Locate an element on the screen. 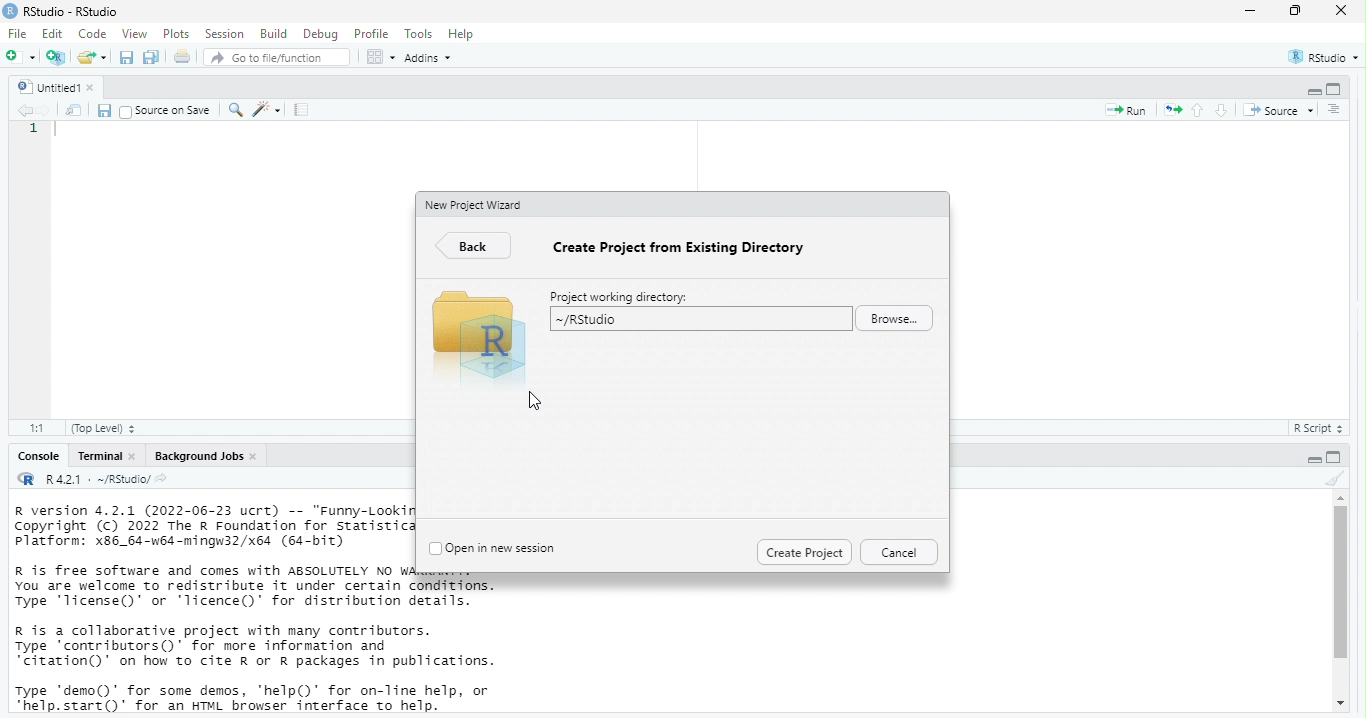 Image resolution: width=1366 pixels, height=718 pixels. edit is located at coordinates (55, 34).